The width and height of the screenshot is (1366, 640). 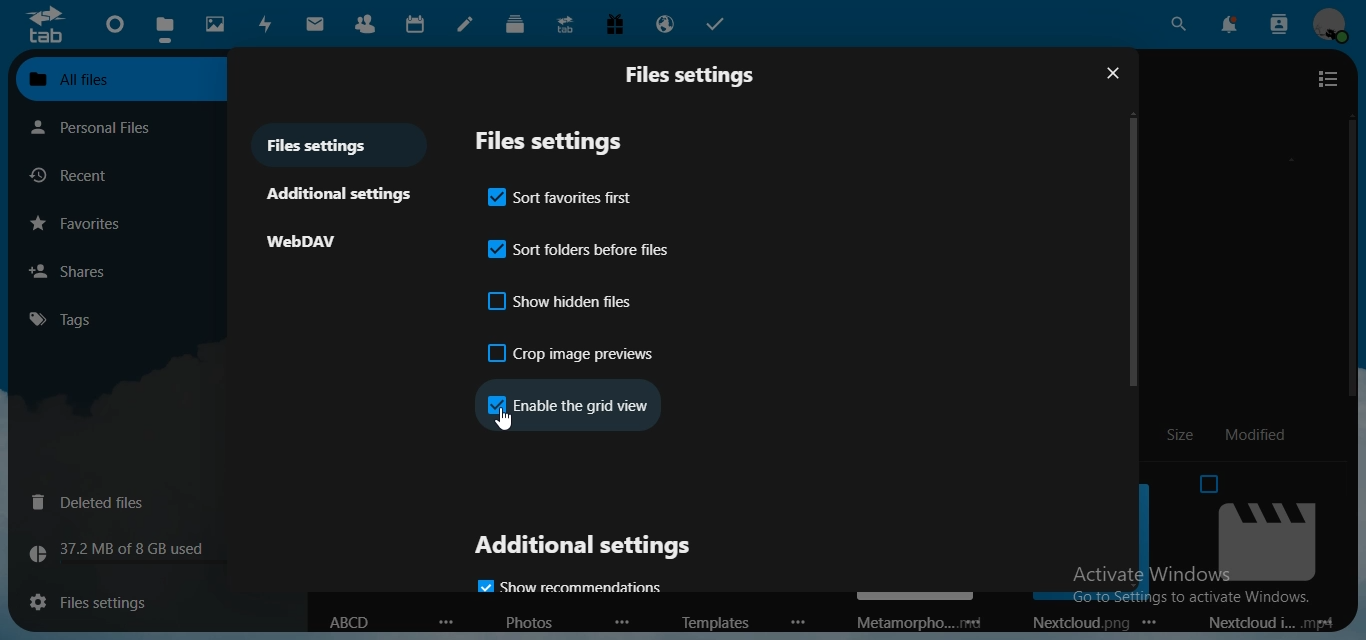 I want to click on crop image previews, so click(x=573, y=353).